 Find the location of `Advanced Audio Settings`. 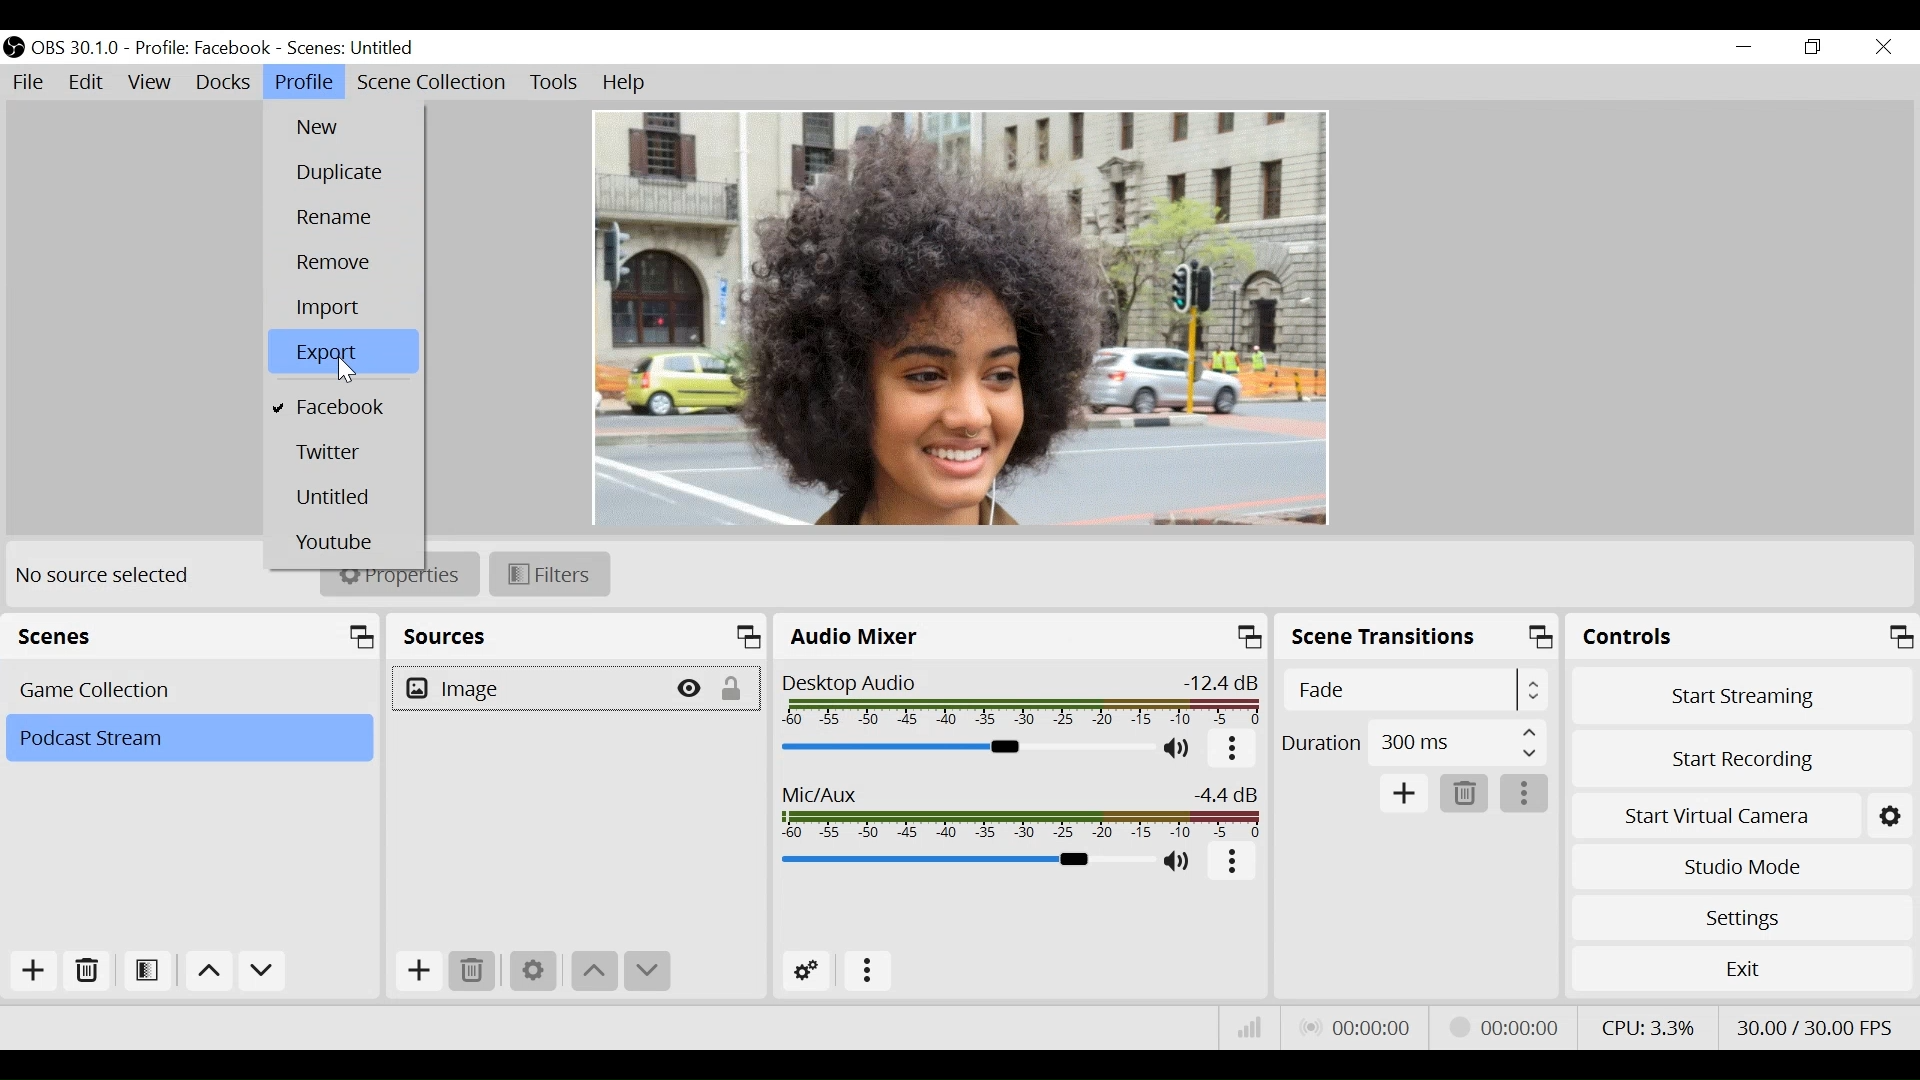

Advanced Audio Settings is located at coordinates (806, 971).